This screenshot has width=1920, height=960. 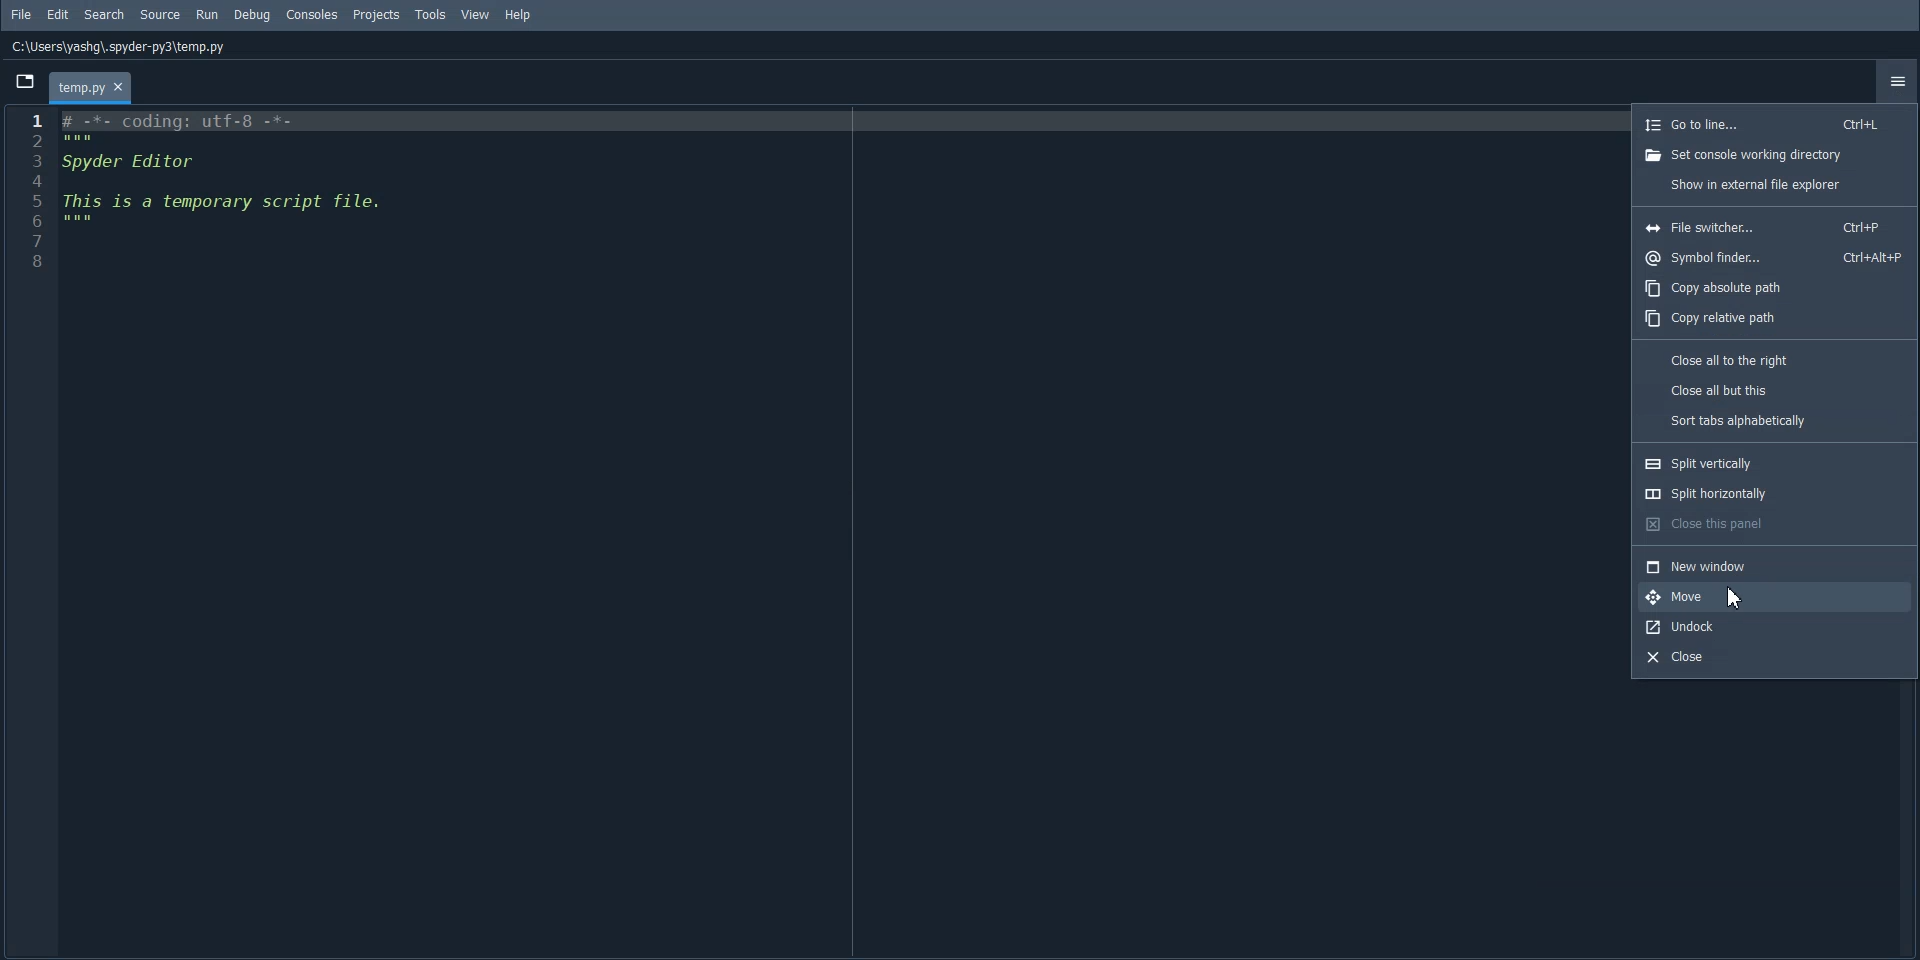 What do you see at coordinates (1773, 523) in the screenshot?
I see `Close this panel` at bounding box center [1773, 523].